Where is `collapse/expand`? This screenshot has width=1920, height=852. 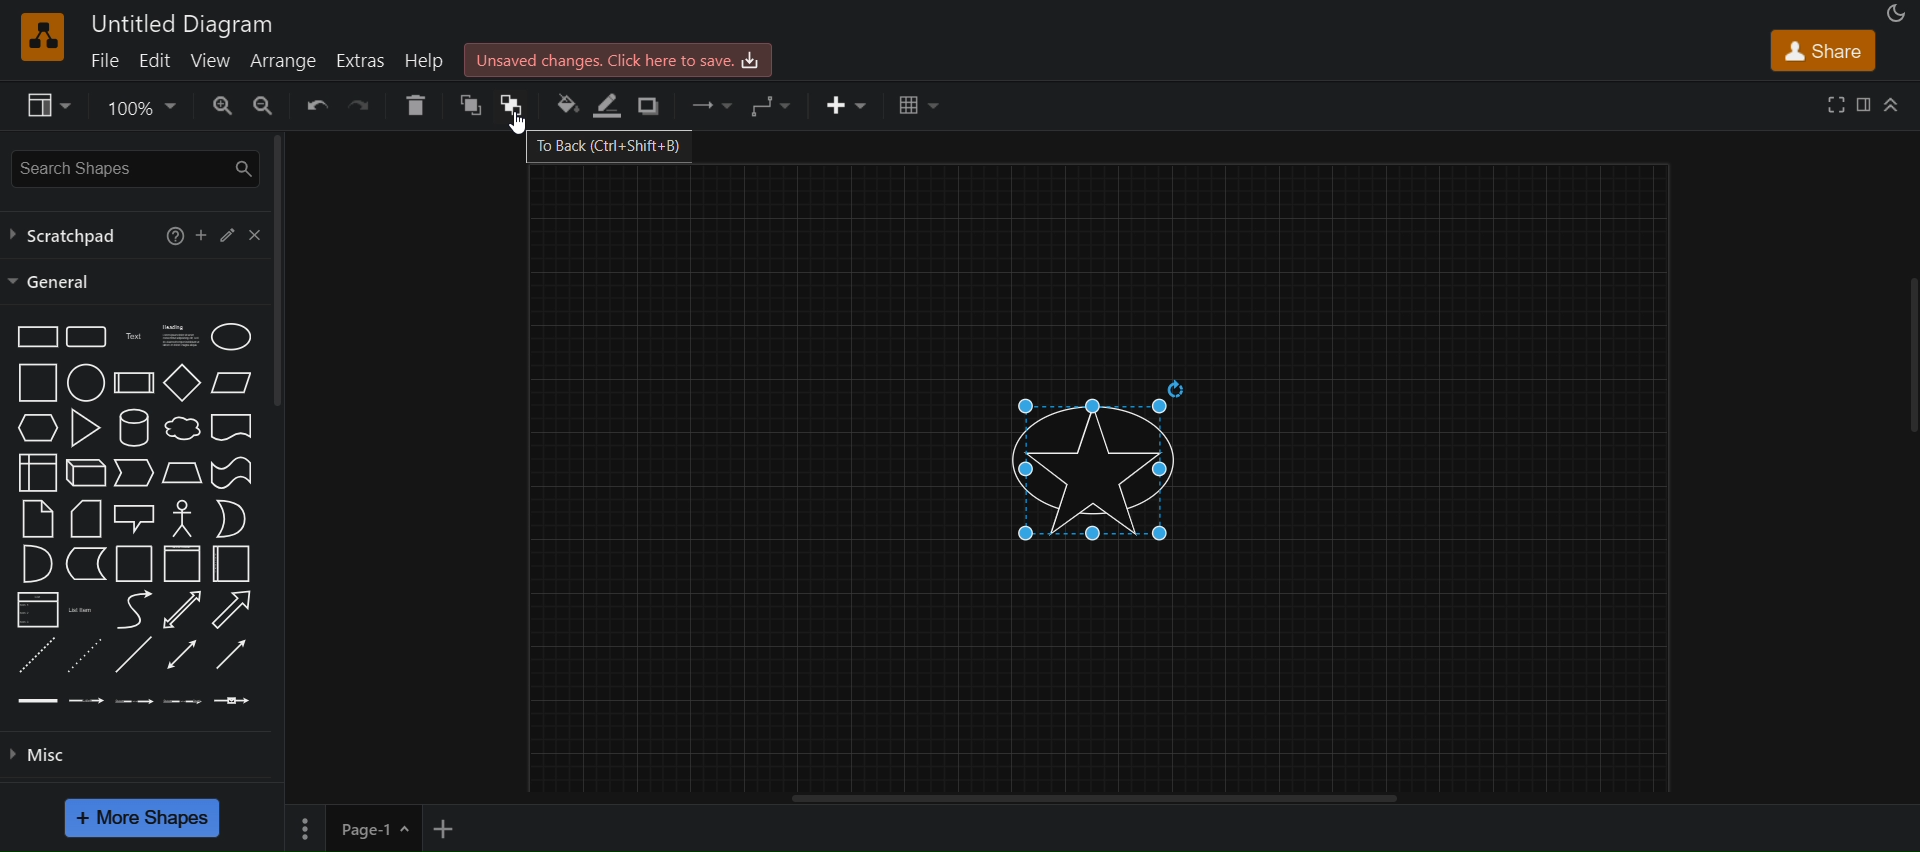
collapse/expand is located at coordinates (1896, 102).